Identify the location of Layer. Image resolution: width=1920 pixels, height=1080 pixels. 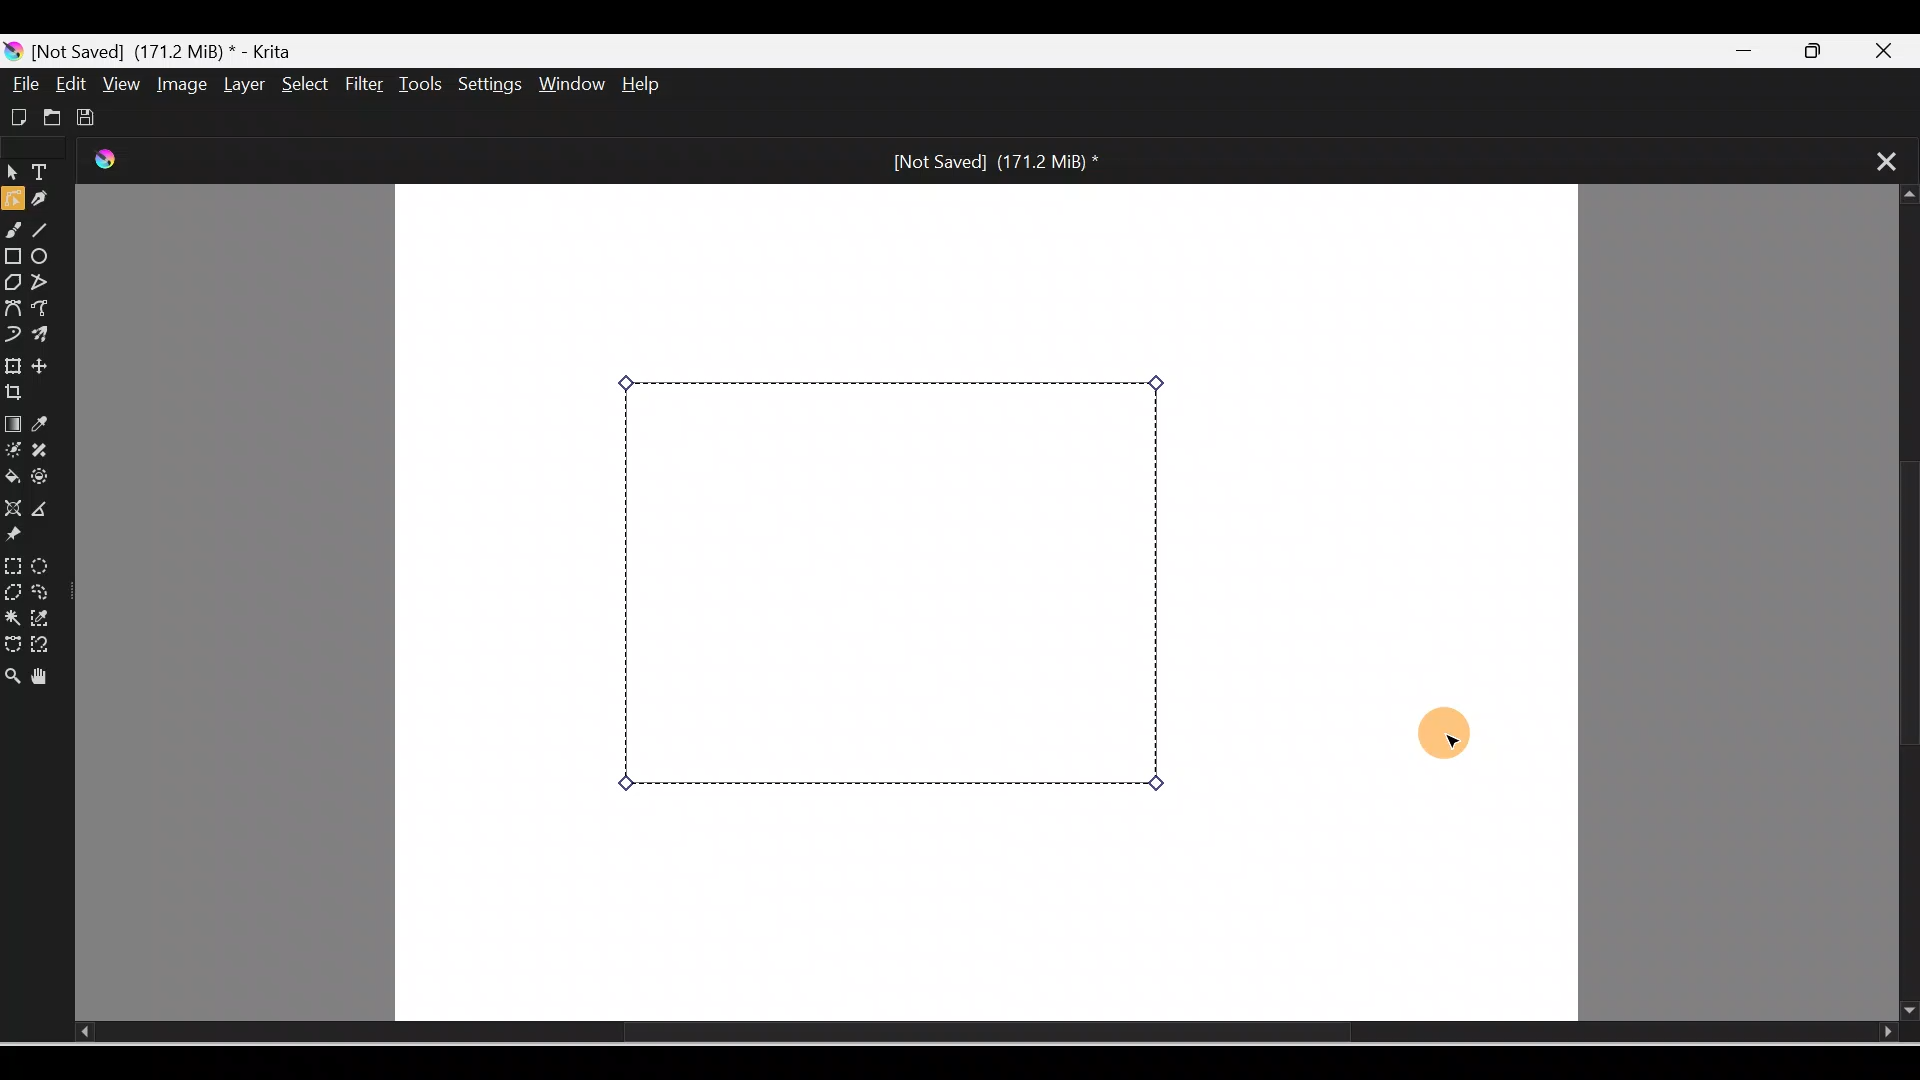
(240, 85).